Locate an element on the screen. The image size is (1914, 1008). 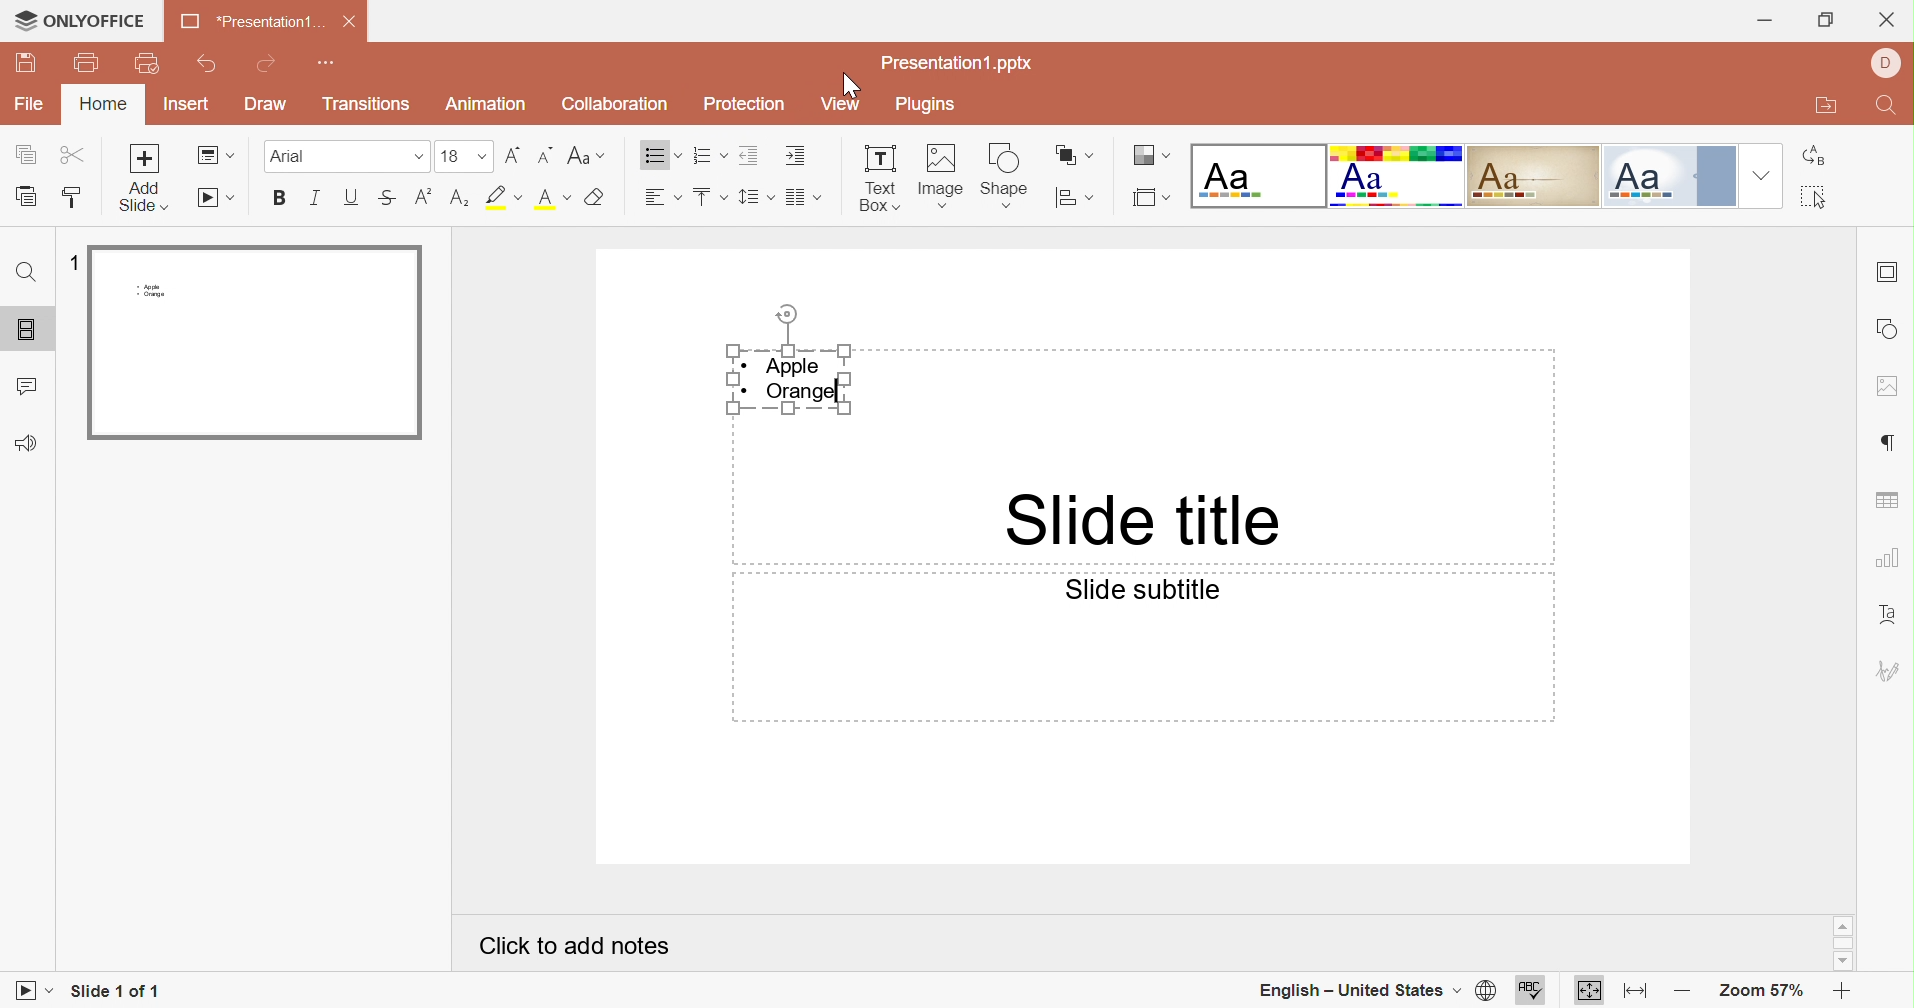
Home is located at coordinates (102, 107).